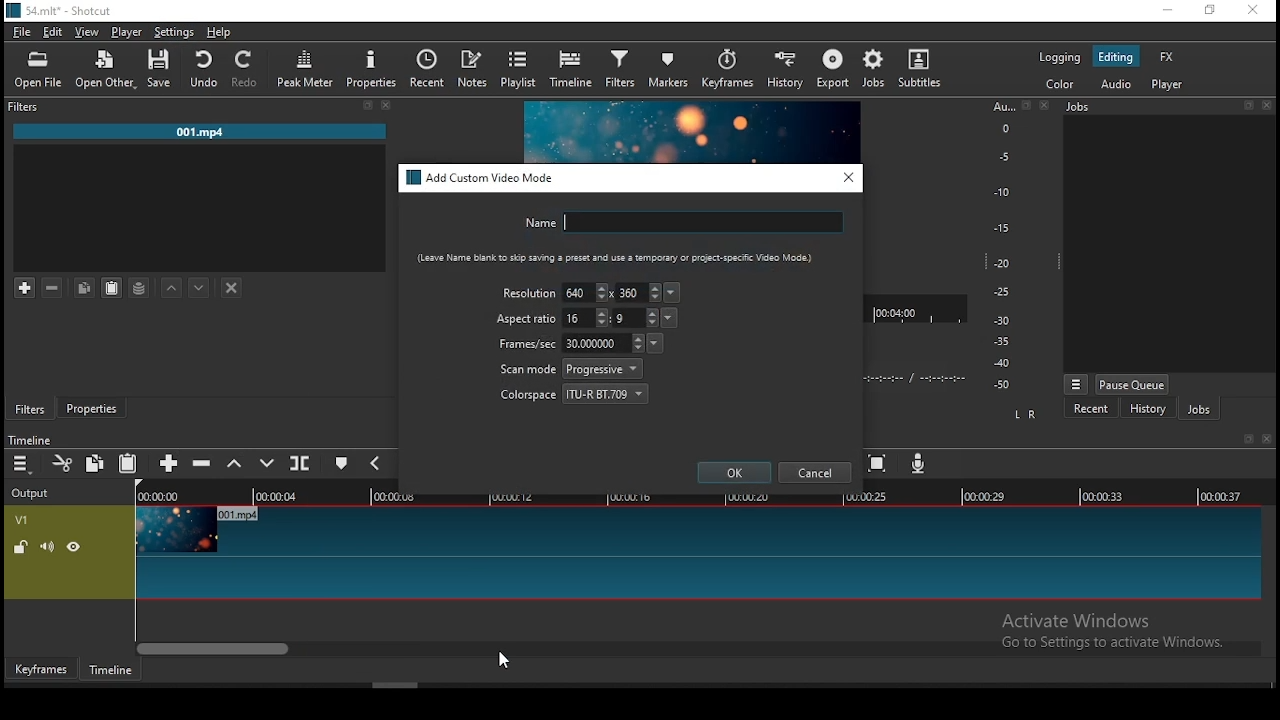 Image resolution: width=1280 pixels, height=720 pixels. I want to click on redo, so click(247, 69).